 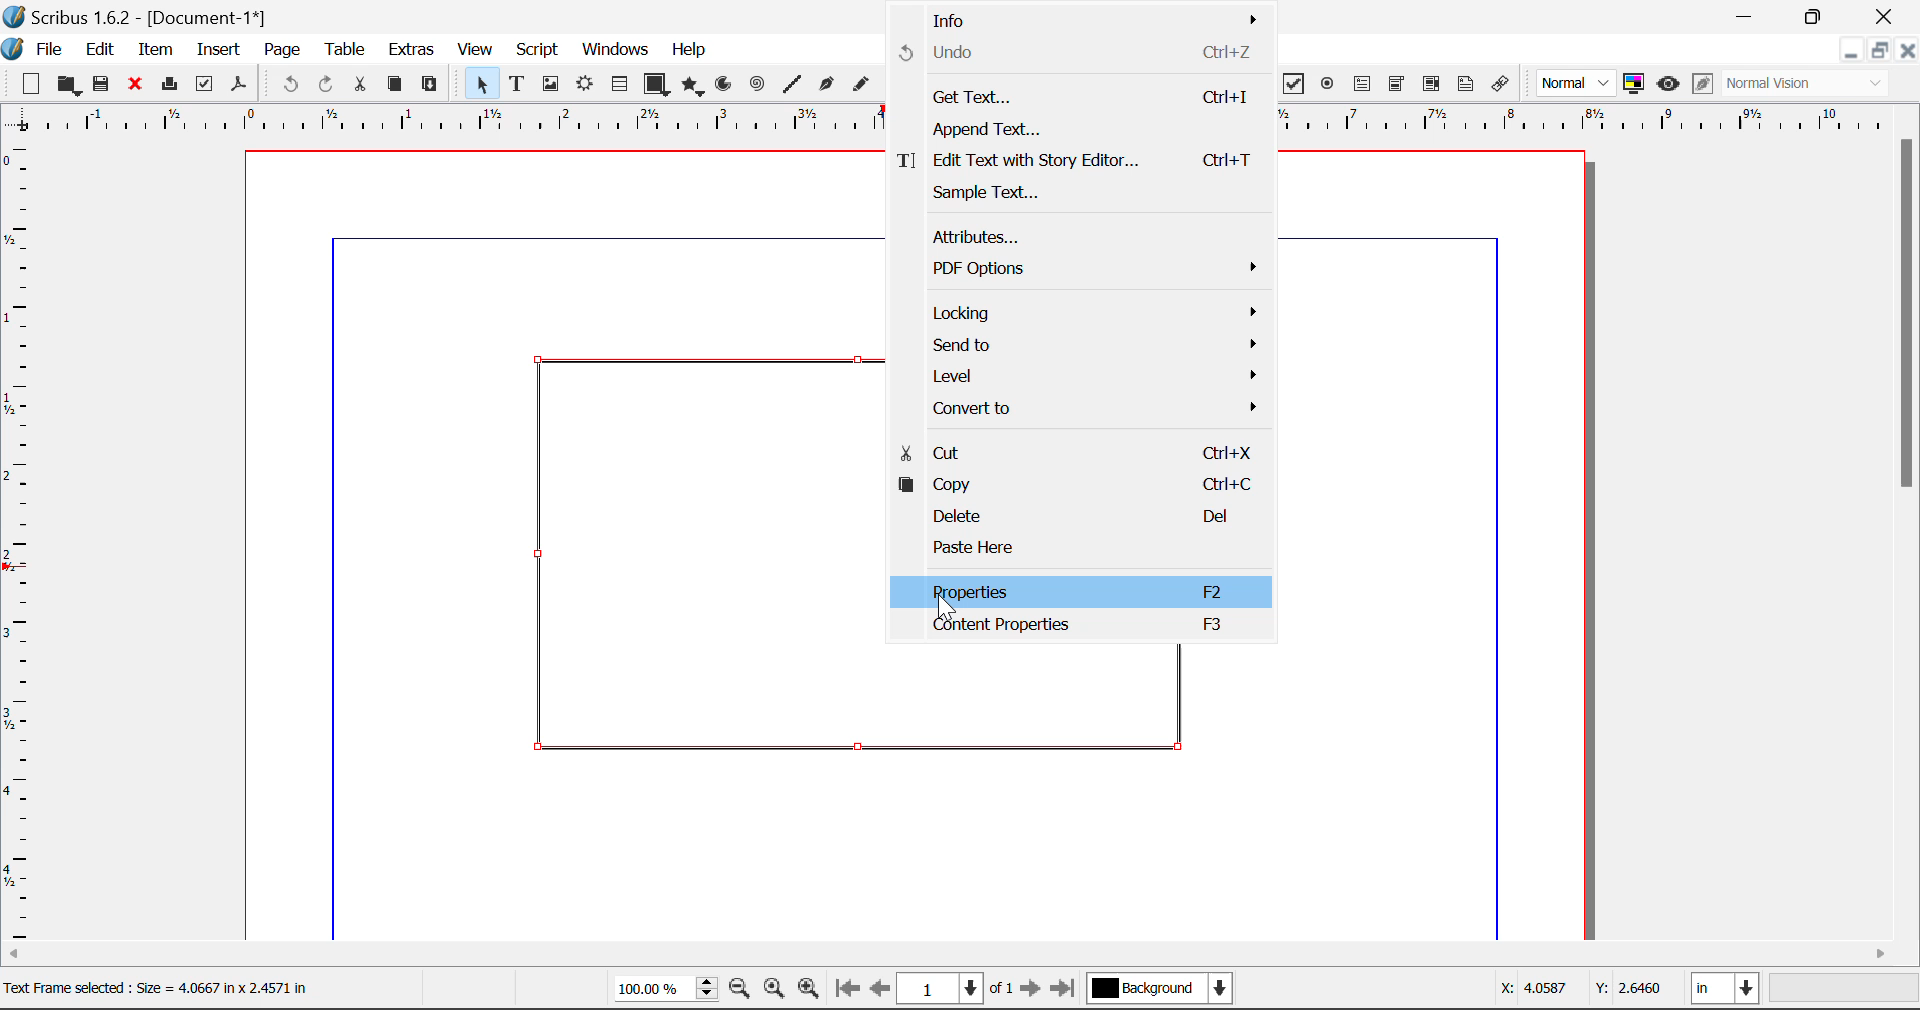 I want to click on Horizontal Page Margins, so click(x=22, y=543).